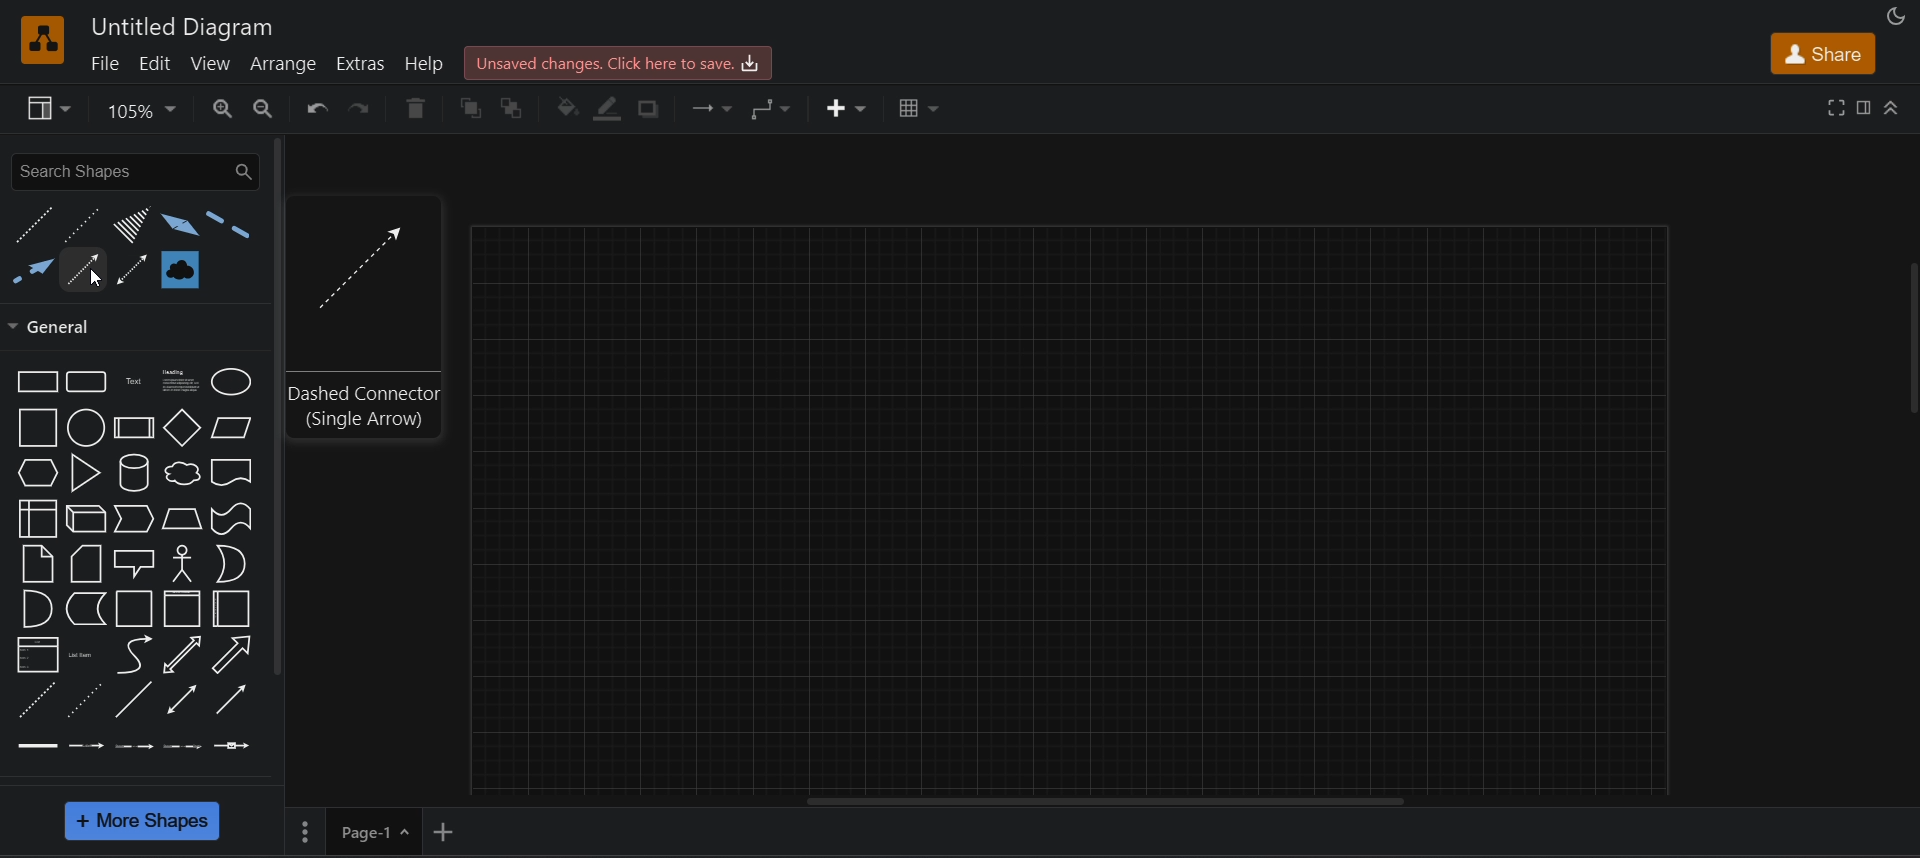 The height and width of the screenshot is (858, 1920). What do you see at coordinates (232, 697) in the screenshot?
I see `directional connector` at bounding box center [232, 697].